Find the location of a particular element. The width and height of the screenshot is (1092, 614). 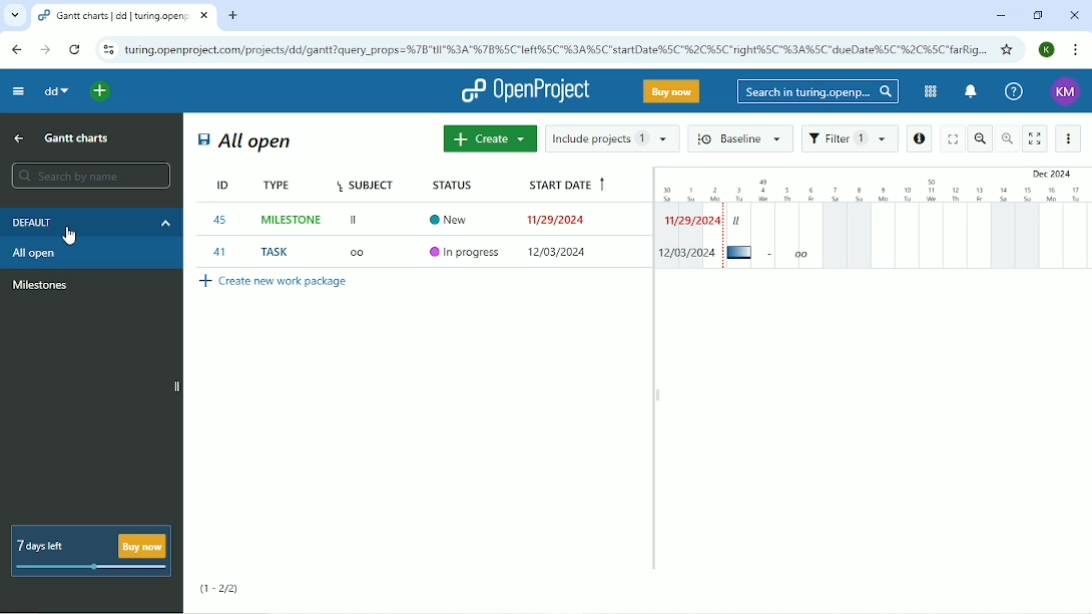

Search is located at coordinates (818, 92).